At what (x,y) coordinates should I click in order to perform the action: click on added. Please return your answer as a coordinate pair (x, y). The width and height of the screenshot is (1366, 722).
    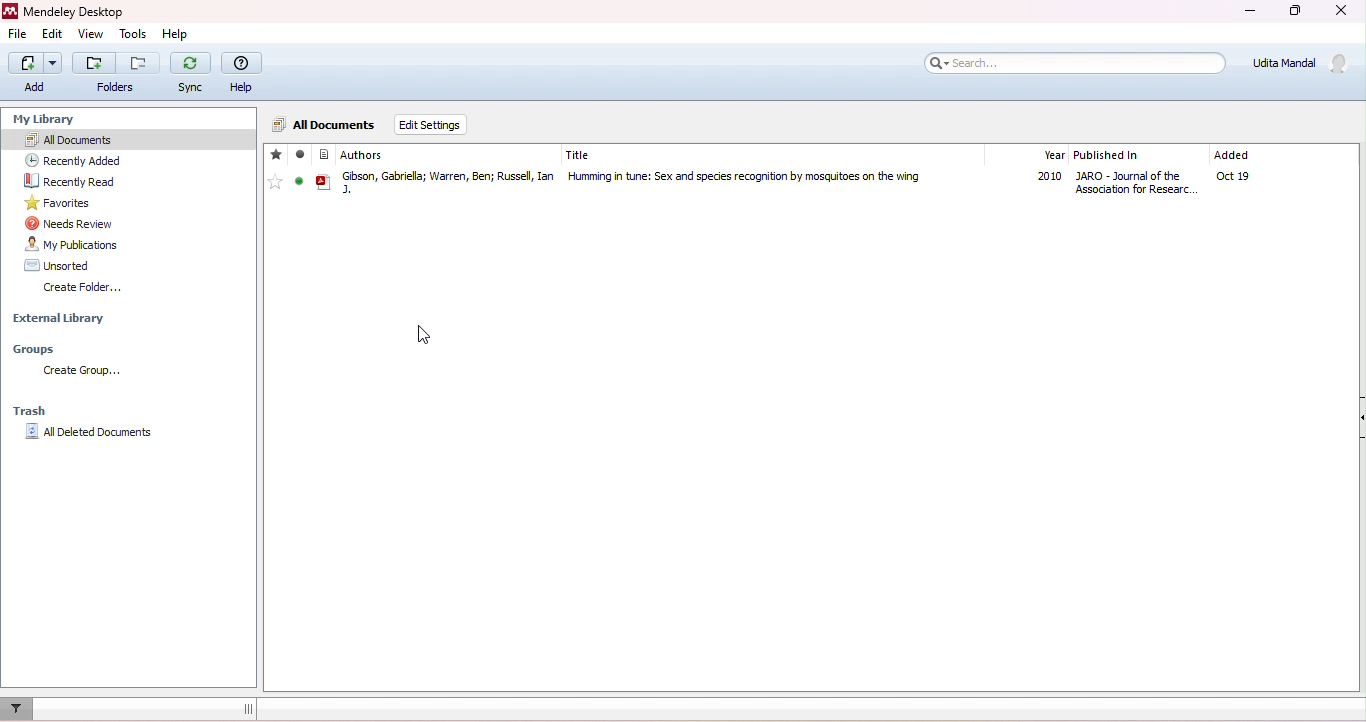
    Looking at the image, I should click on (1231, 156).